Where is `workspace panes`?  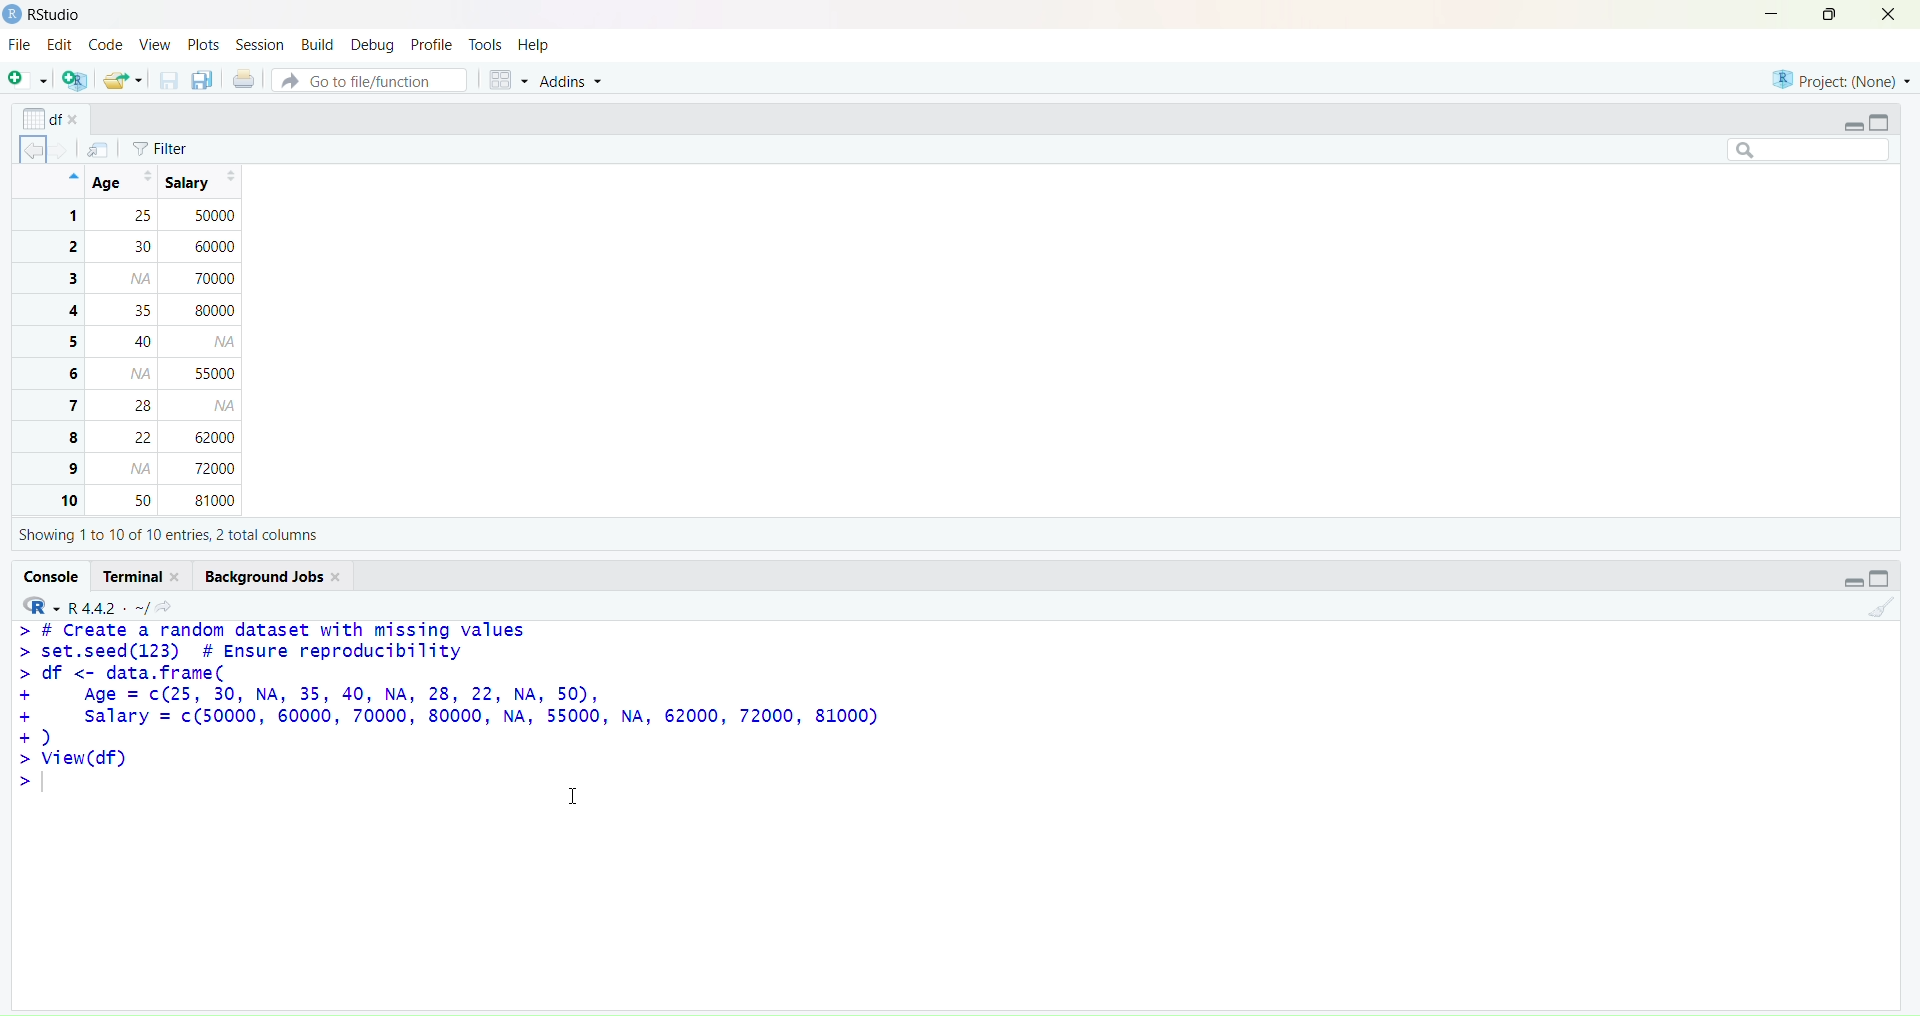 workspace panes is located at coordinates (509, 82).